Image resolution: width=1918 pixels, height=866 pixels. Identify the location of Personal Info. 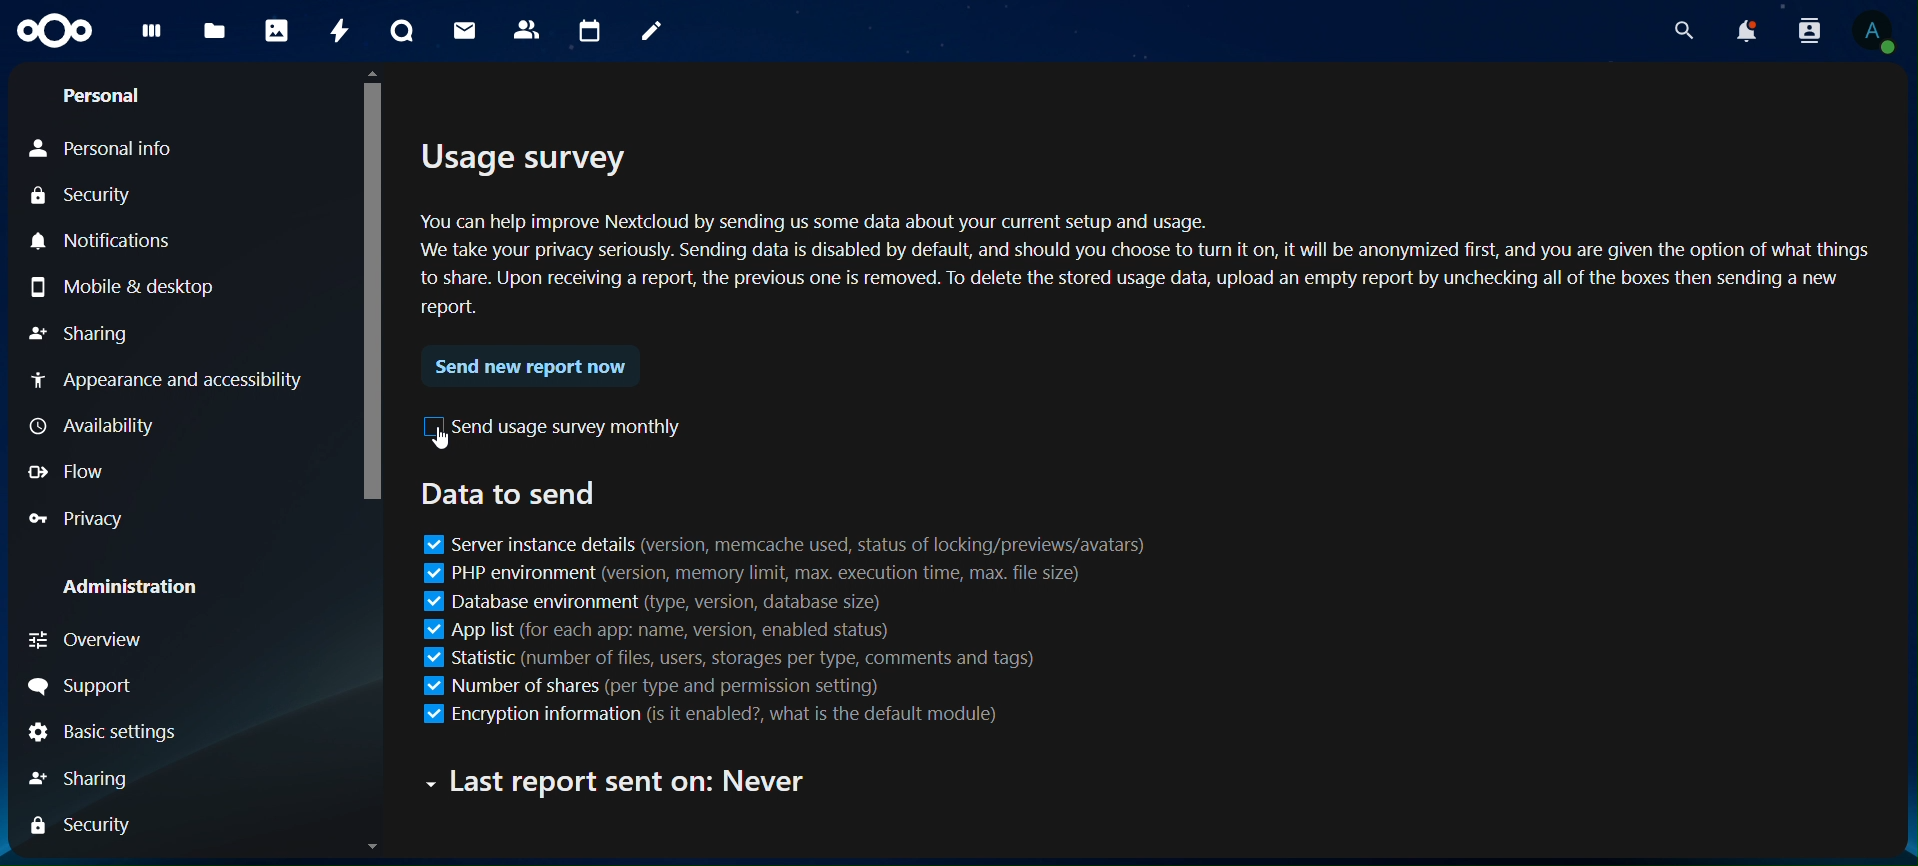
(133, 150).